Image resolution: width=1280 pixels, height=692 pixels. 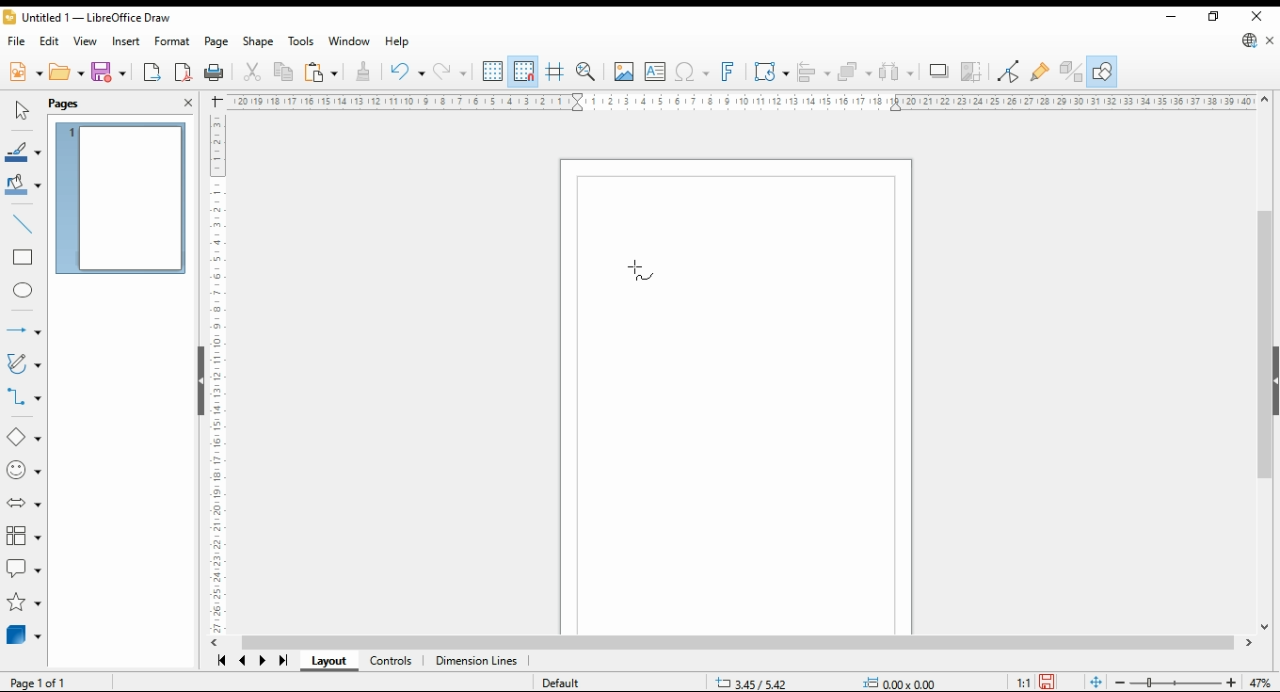 What do you see at coordinates (125, 41) in the screenshot?
I see `insert` at bounding box center [125, 41].